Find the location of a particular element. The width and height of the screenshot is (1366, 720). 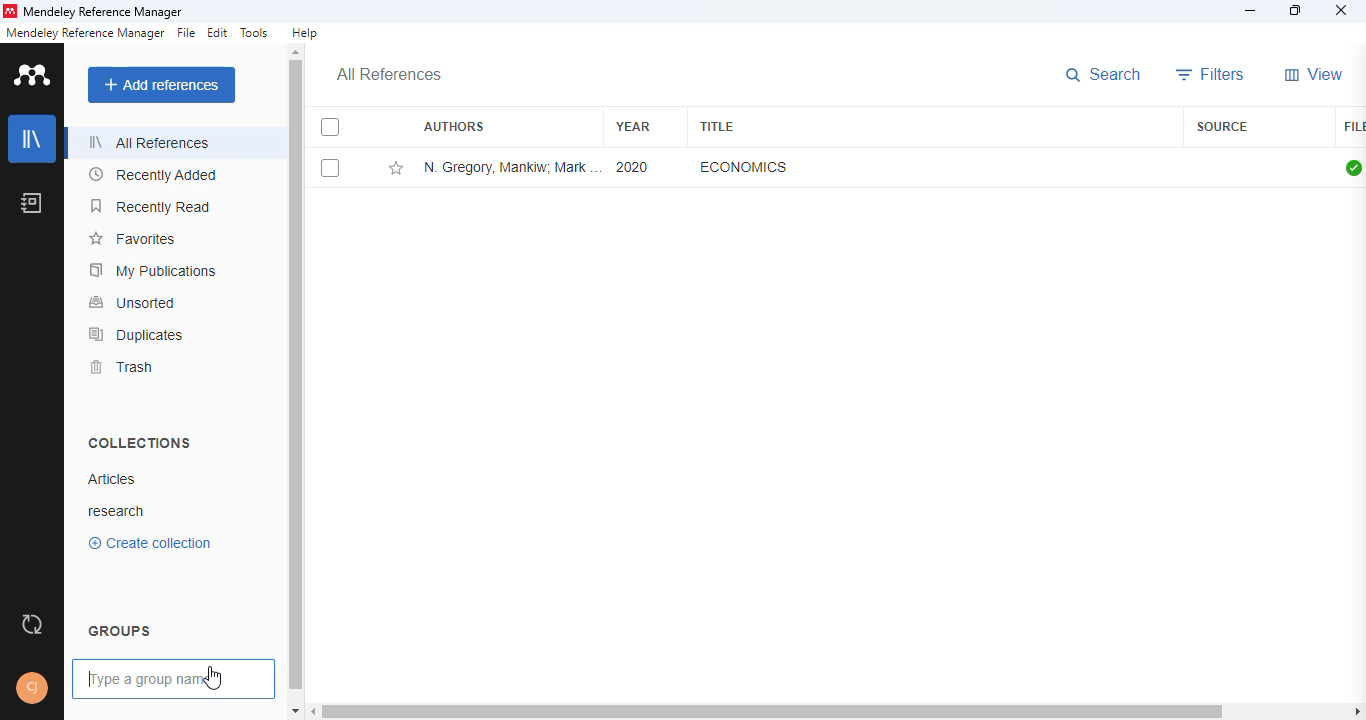

groups is located at coordinates (119, 630).